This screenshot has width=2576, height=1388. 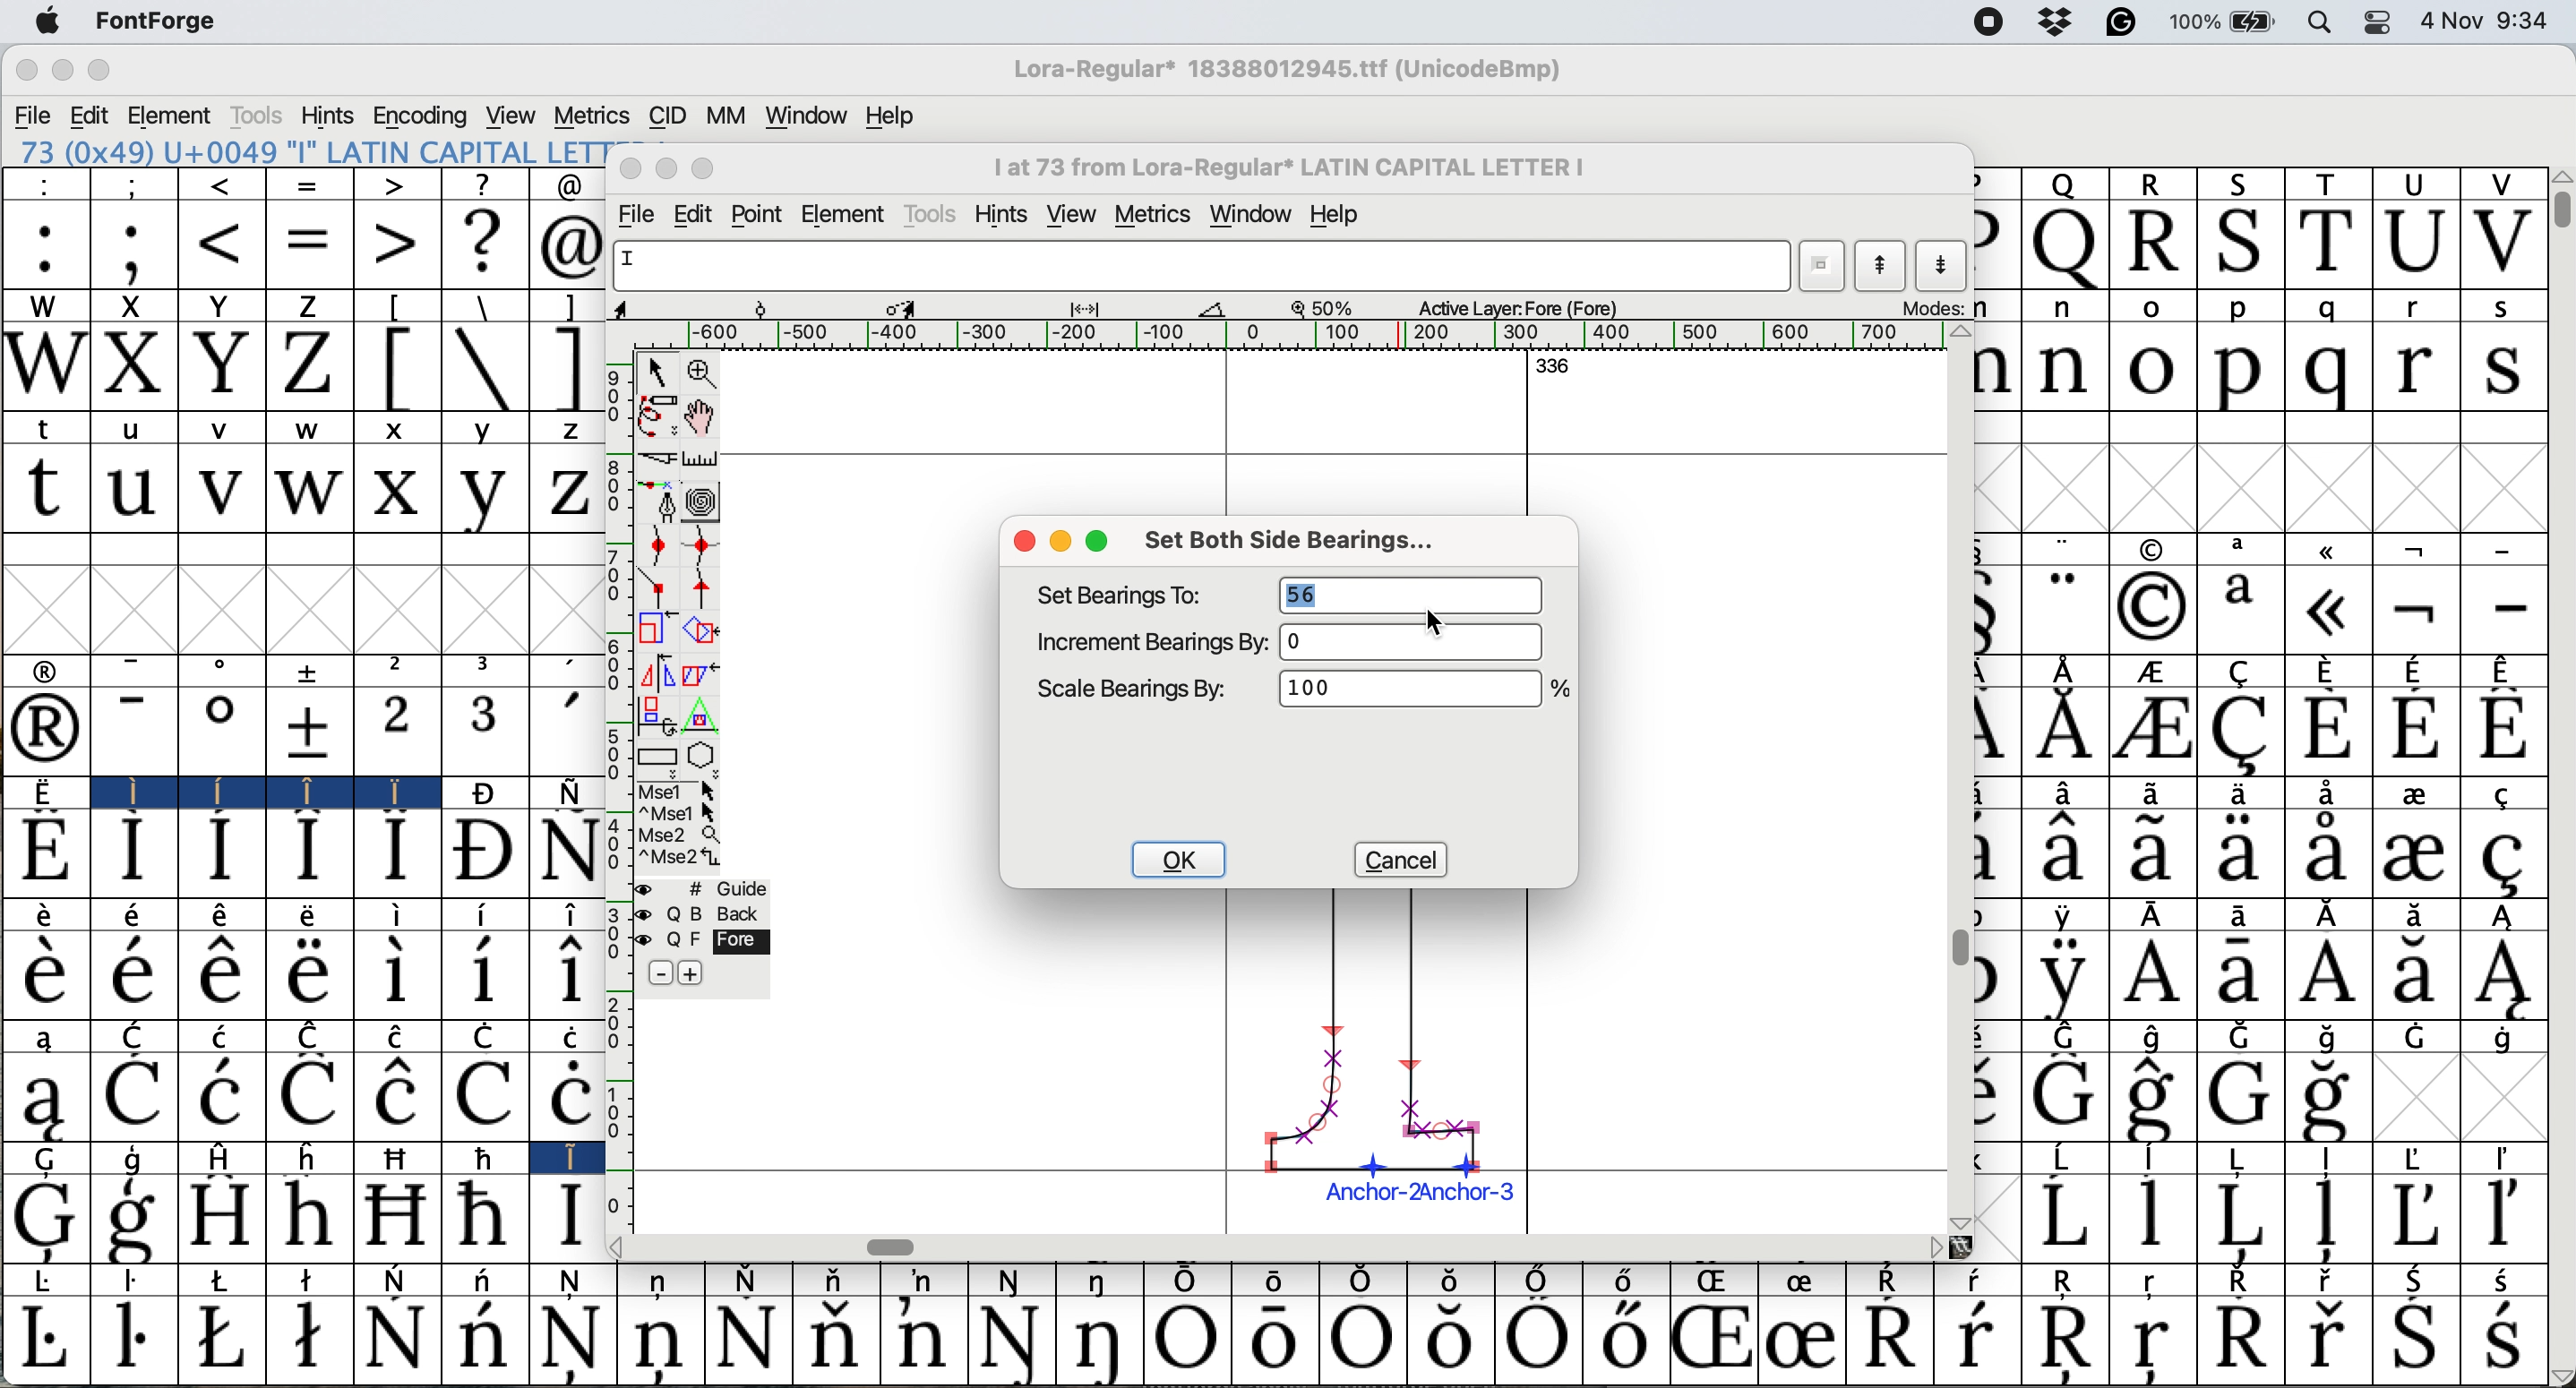 What do you see at coordinates (398, 1280) in the screenshot?
I see `Symbol` at bounding box center [398, 1280].